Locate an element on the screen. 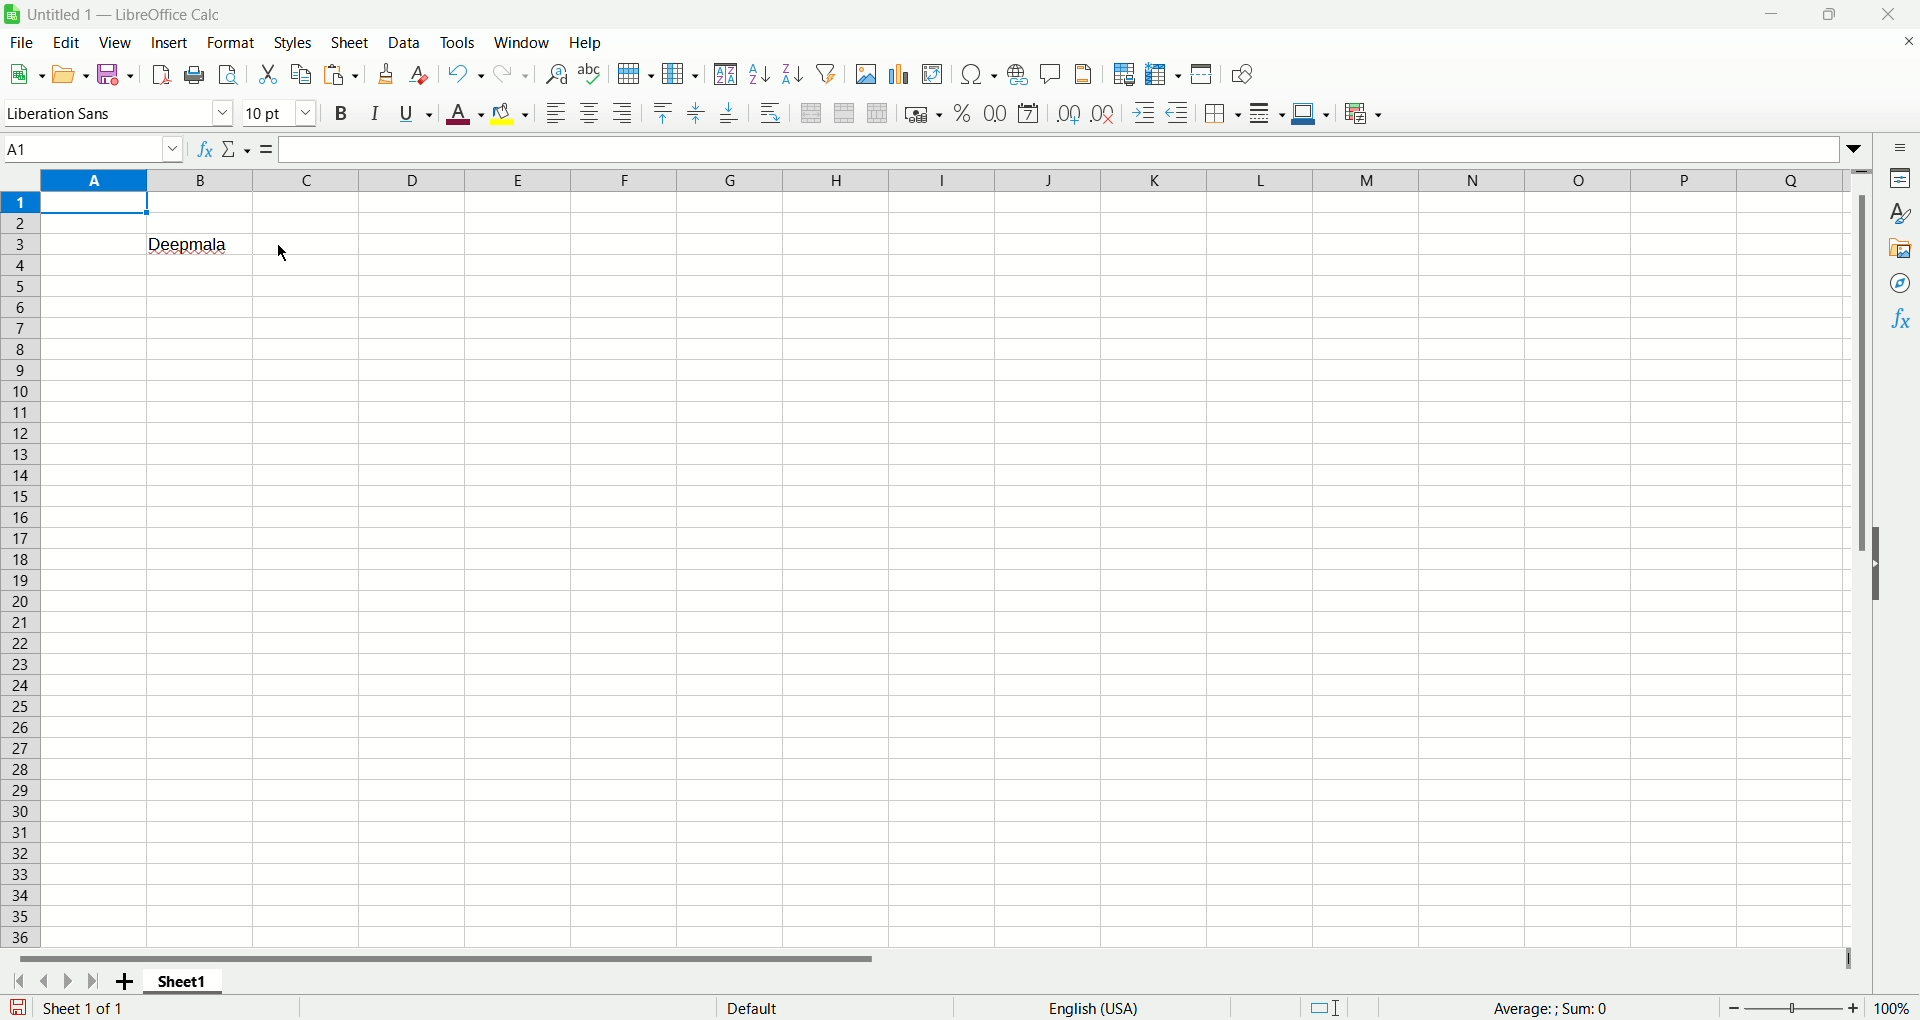 The width and height of the screenshot is (1920, 1020). Print preview is located at coordinates (227, 75).